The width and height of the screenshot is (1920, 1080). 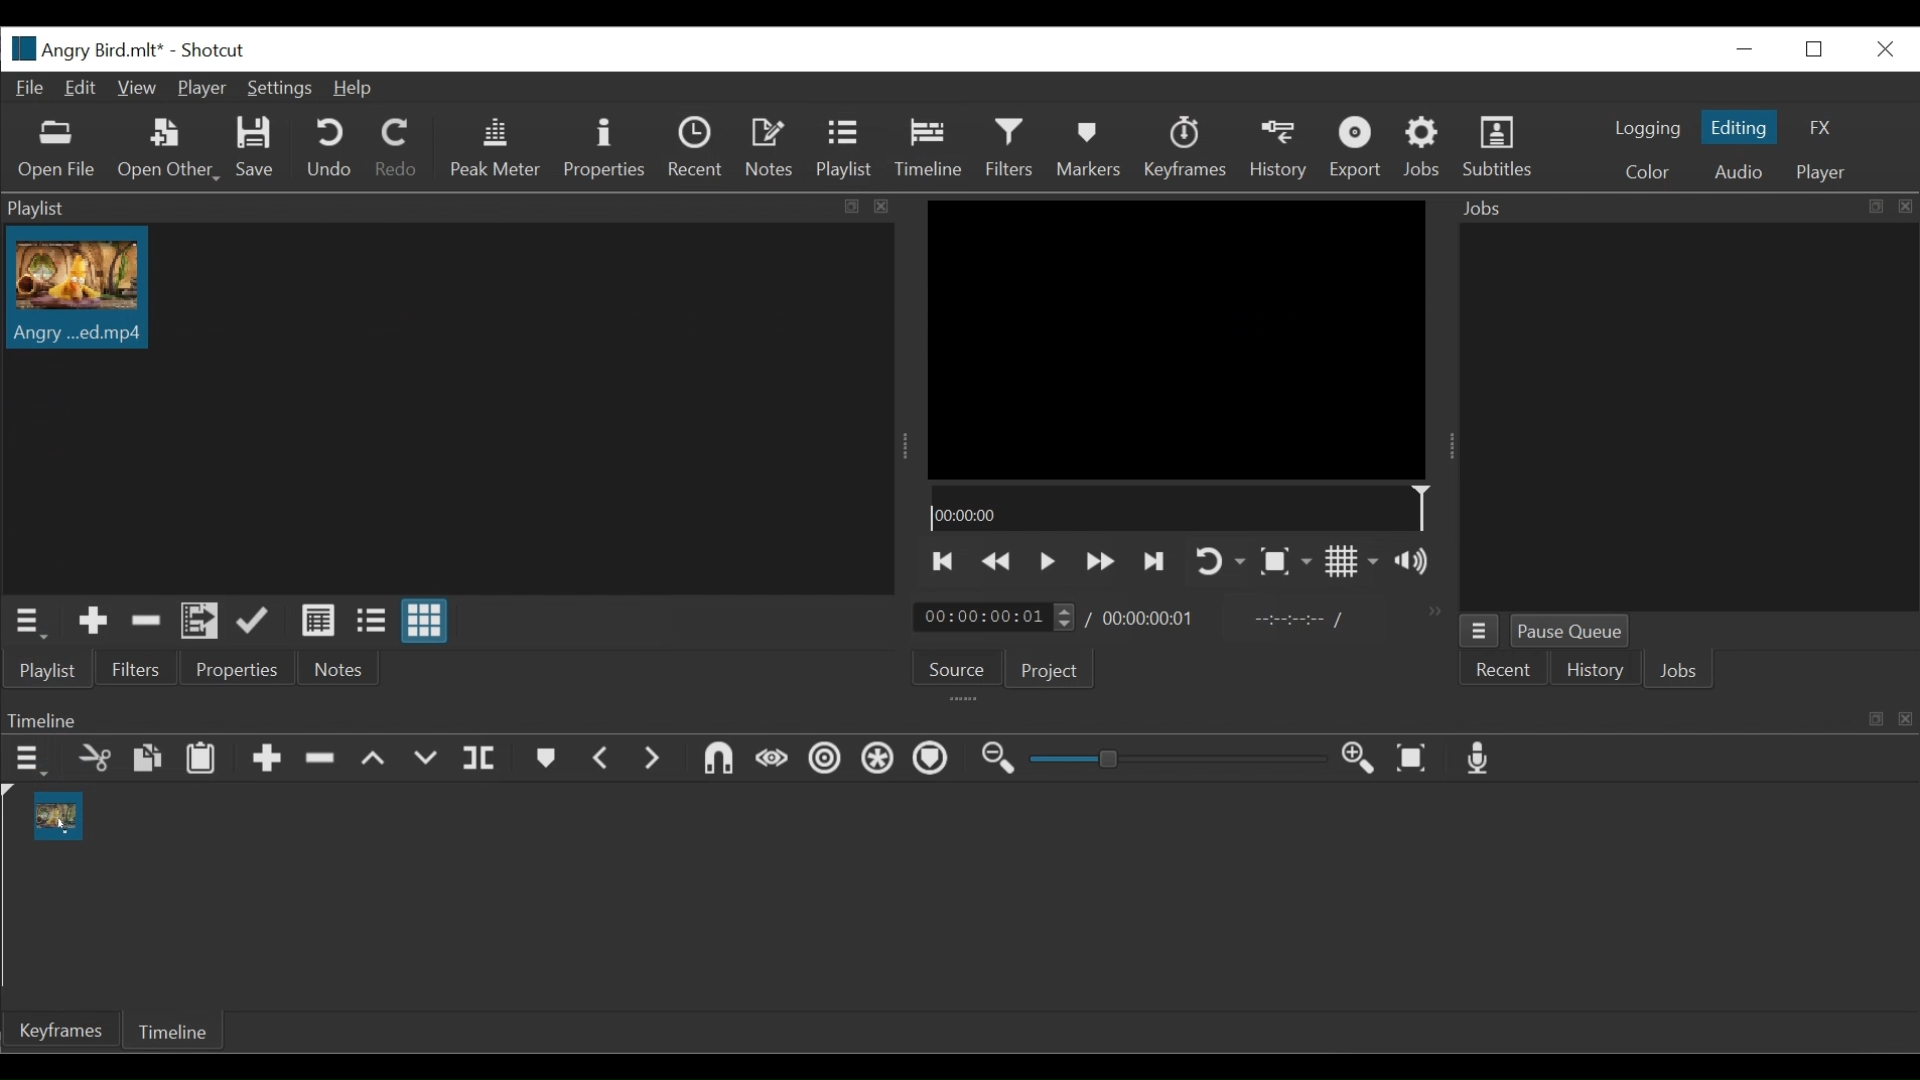 What do you see at coordinates (1088, 149) in the screenshot?
I see `Markers` at bounding box center [1088, 149].